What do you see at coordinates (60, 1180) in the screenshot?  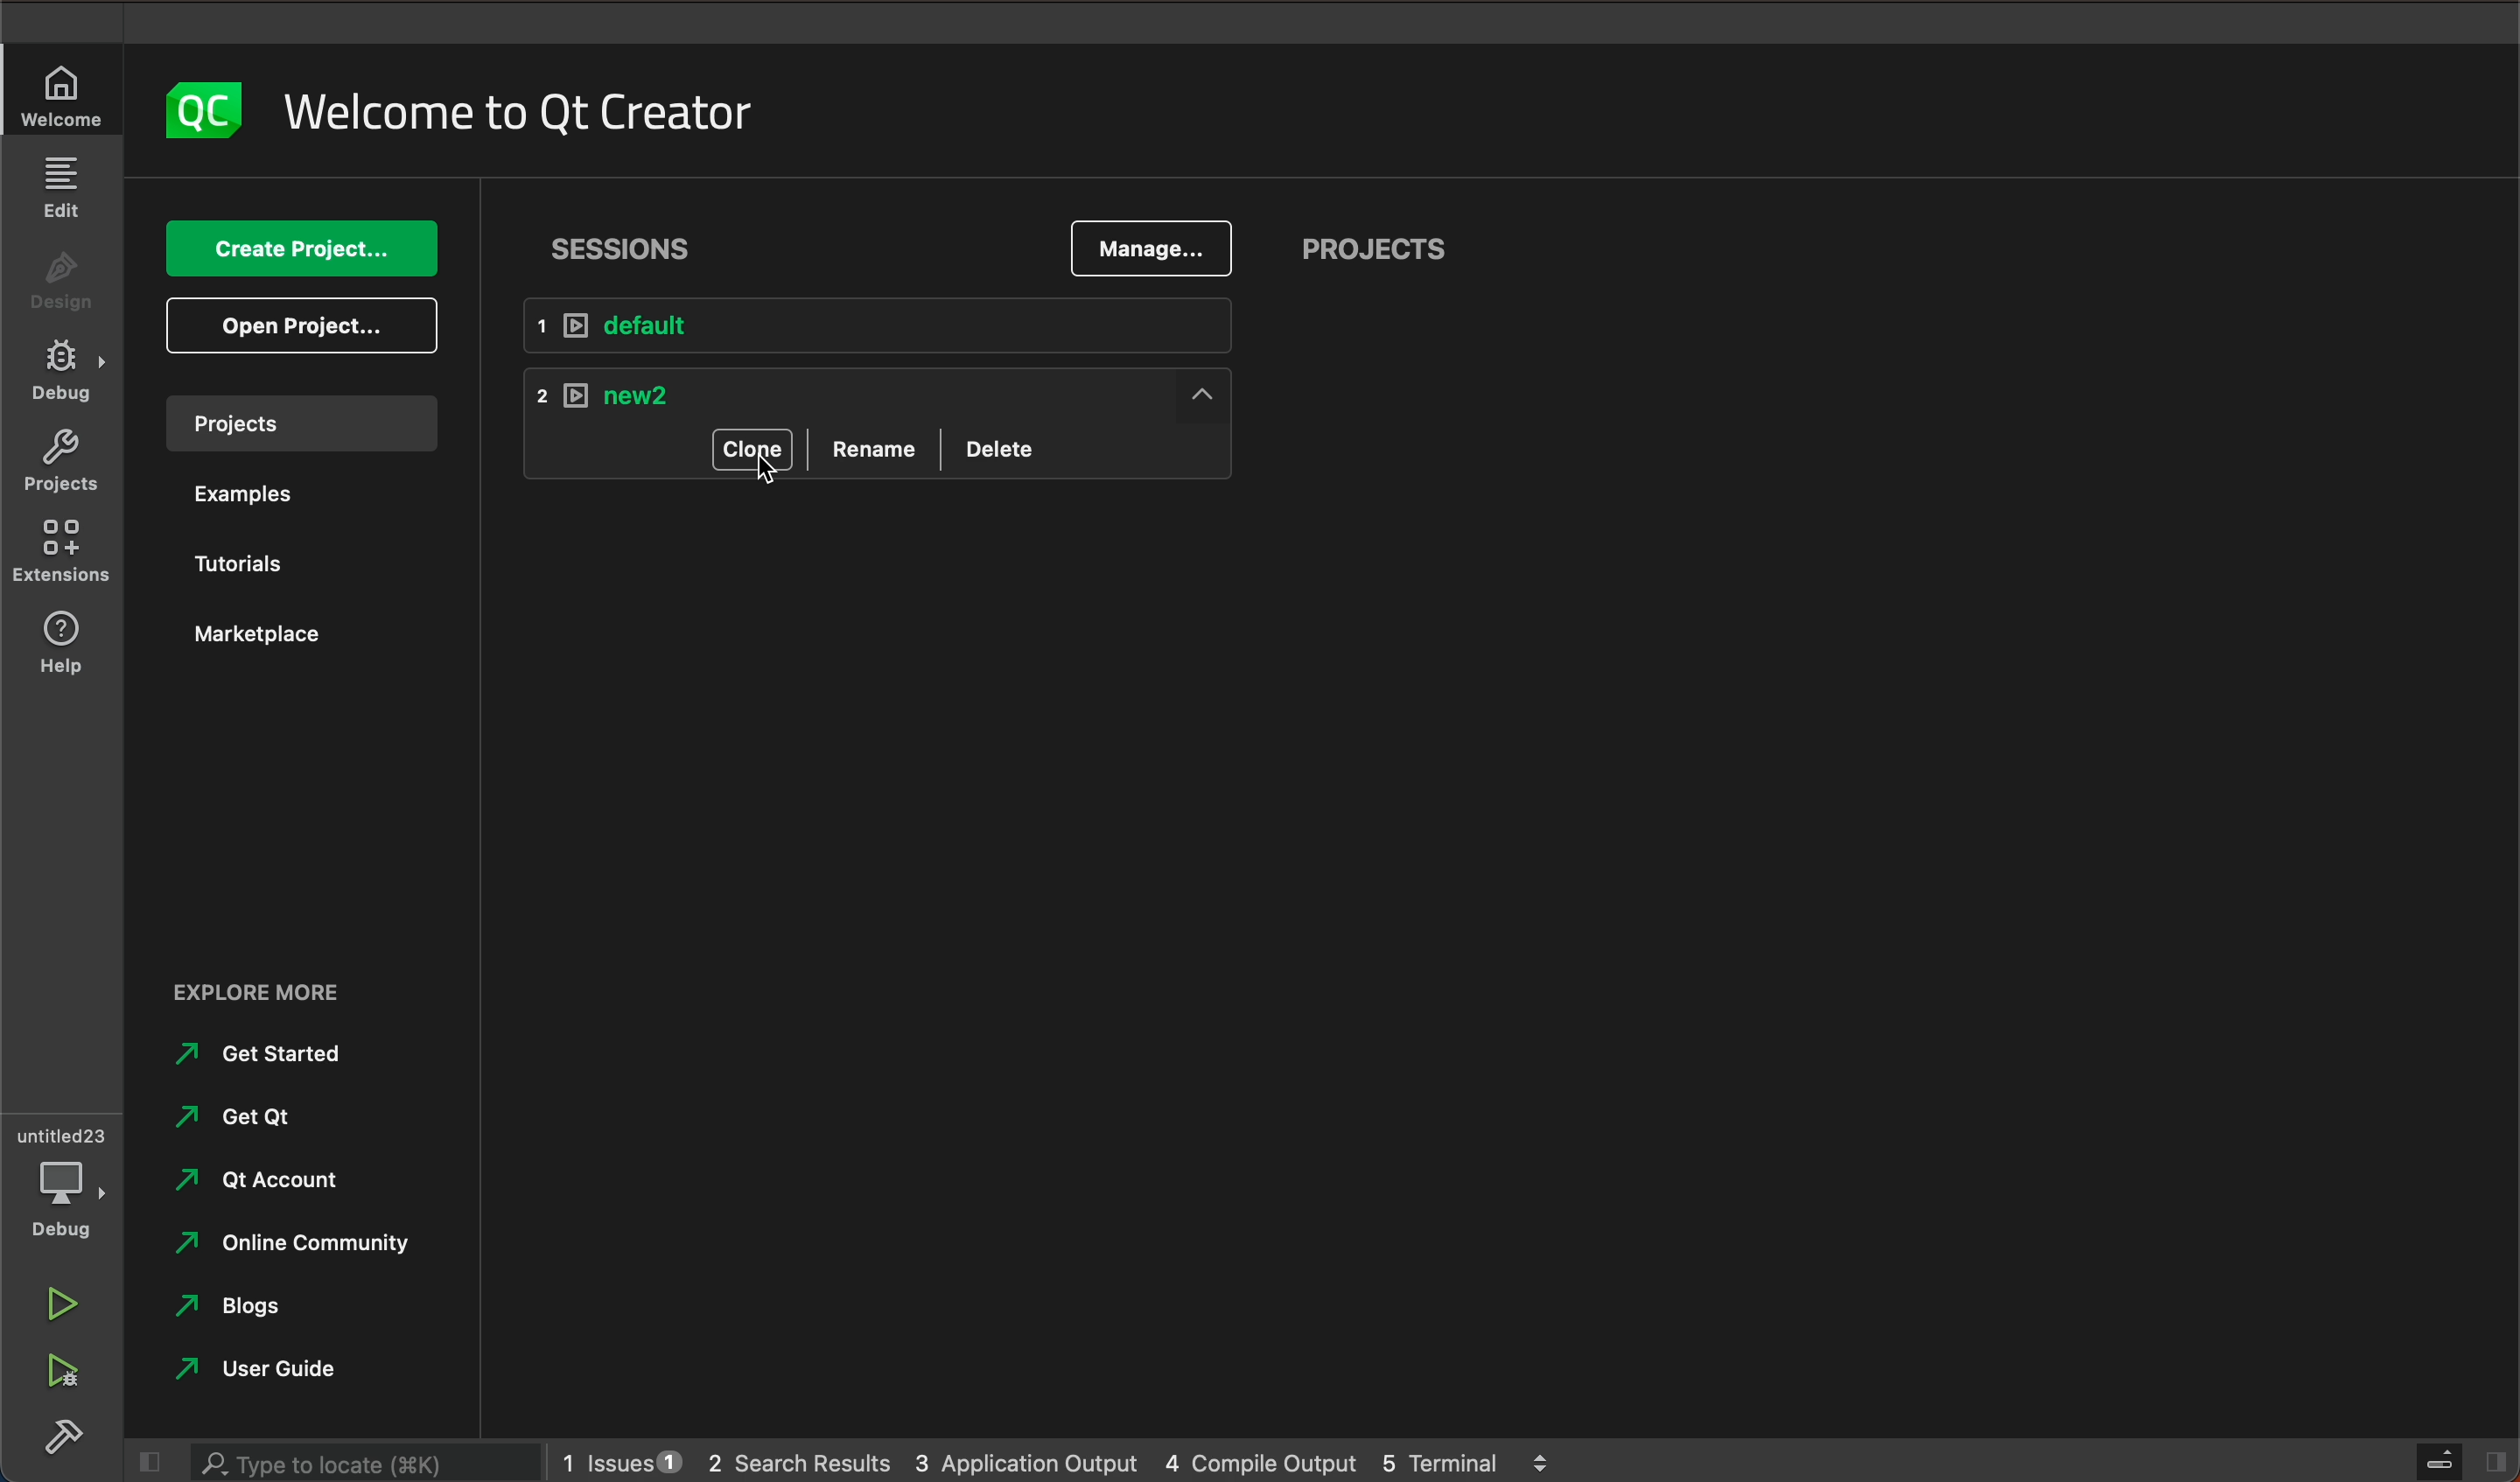 I see `debug` at bounding box center [60, 1180].